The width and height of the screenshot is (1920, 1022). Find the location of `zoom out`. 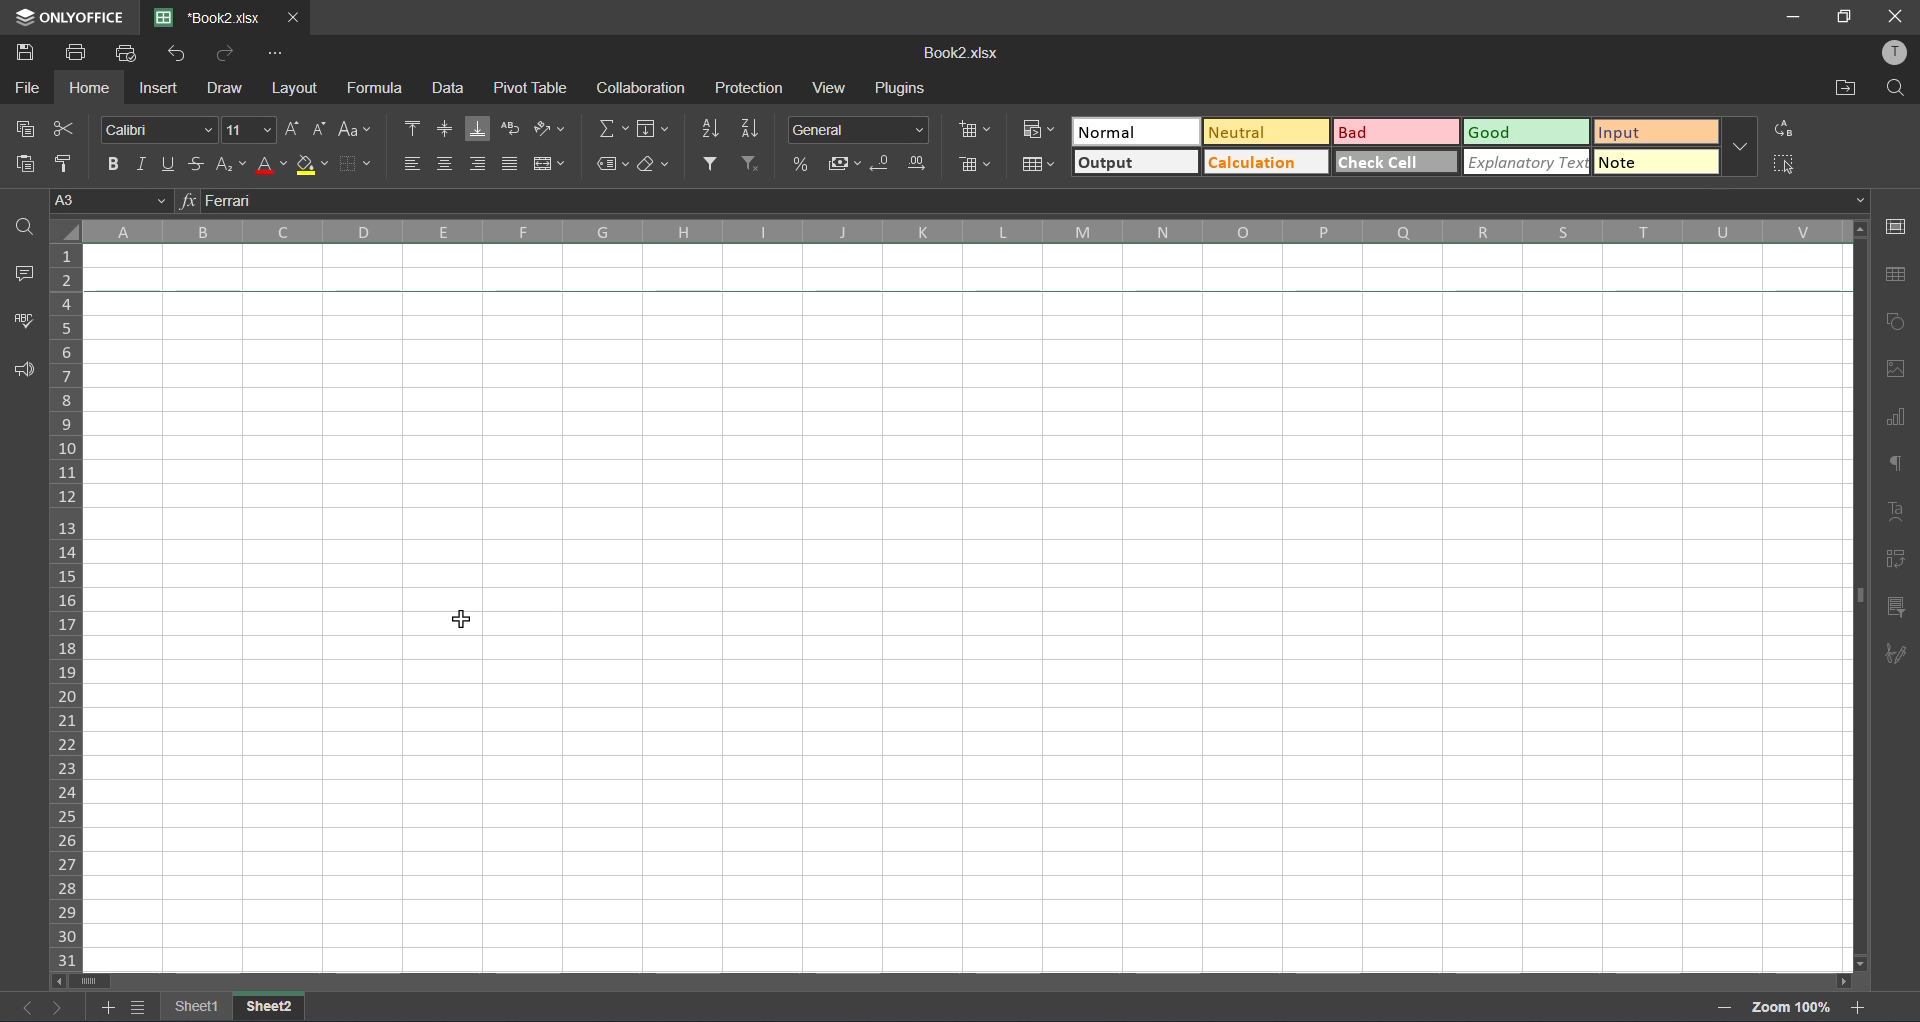

zoom out is located at coordinates (1726, 1007).